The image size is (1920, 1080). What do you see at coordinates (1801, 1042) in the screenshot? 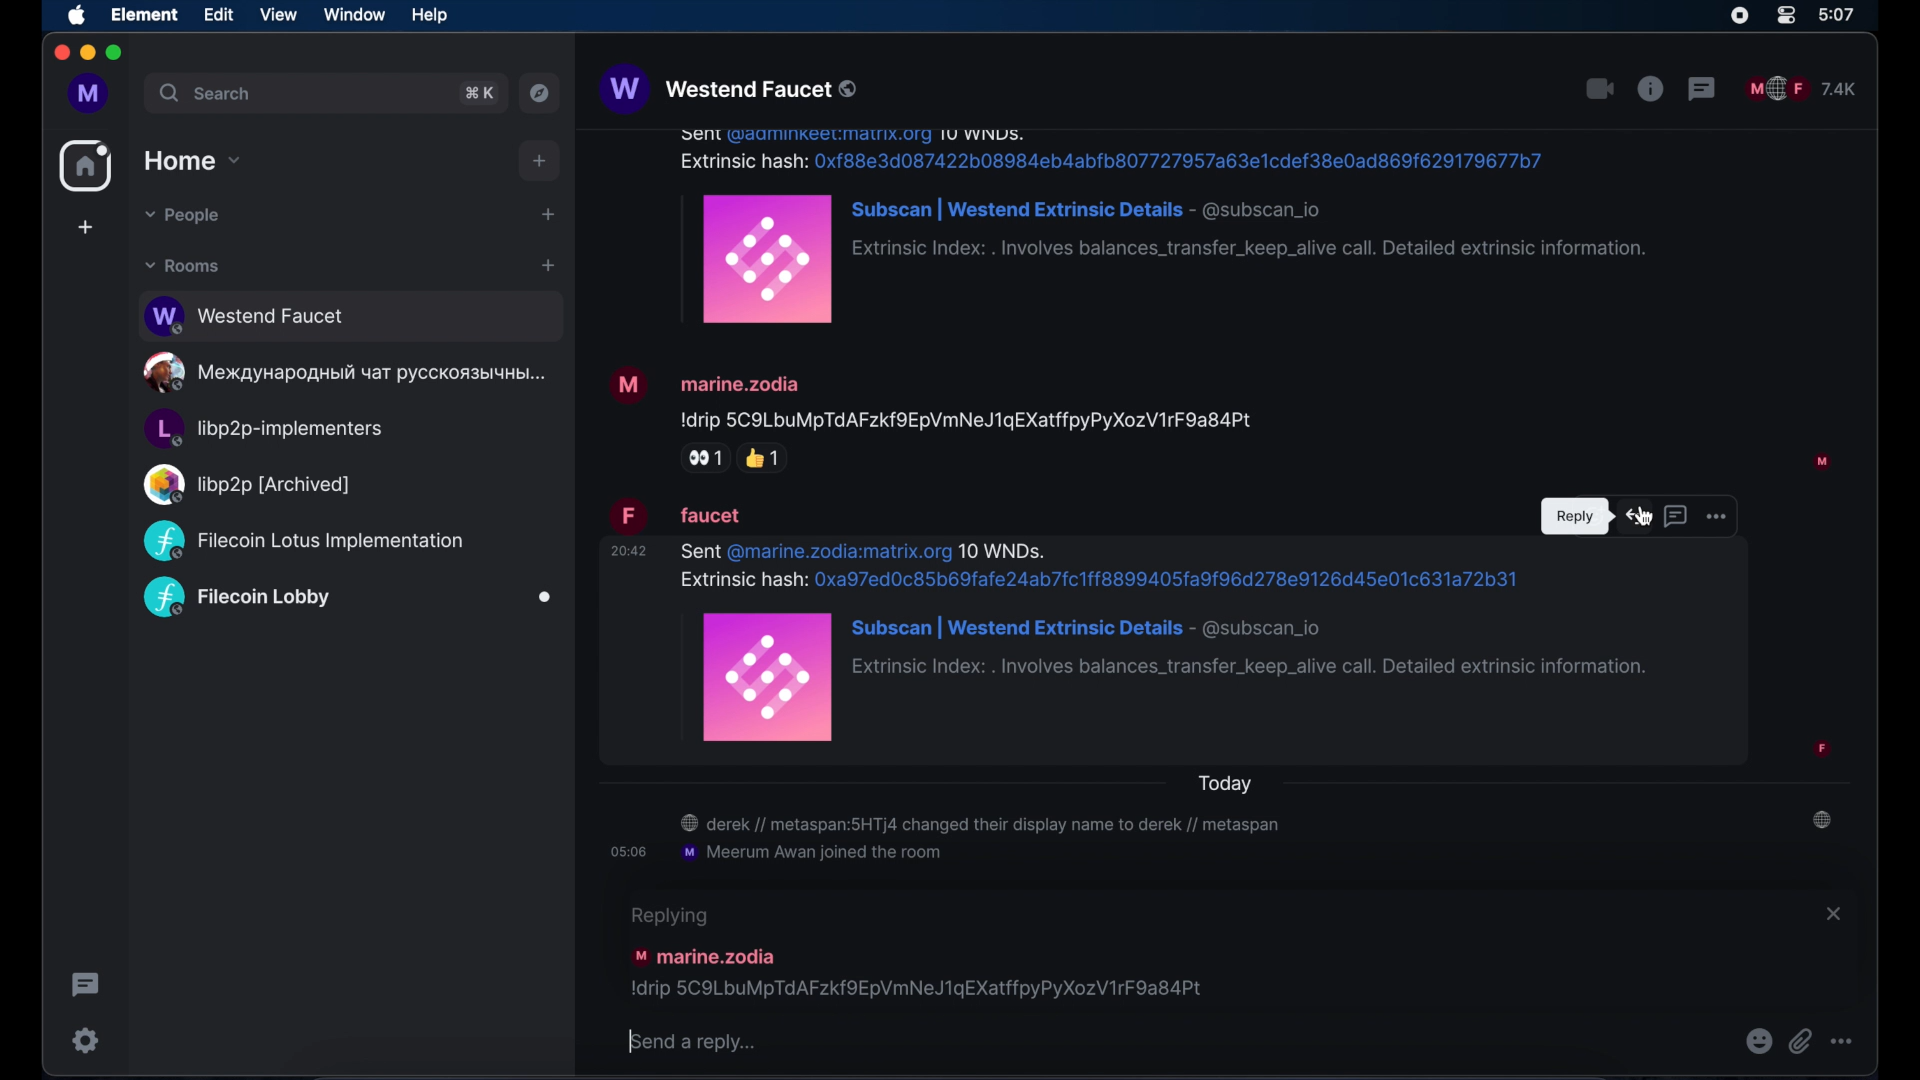
I see `attach file` at bounding box center [1801, 1042].